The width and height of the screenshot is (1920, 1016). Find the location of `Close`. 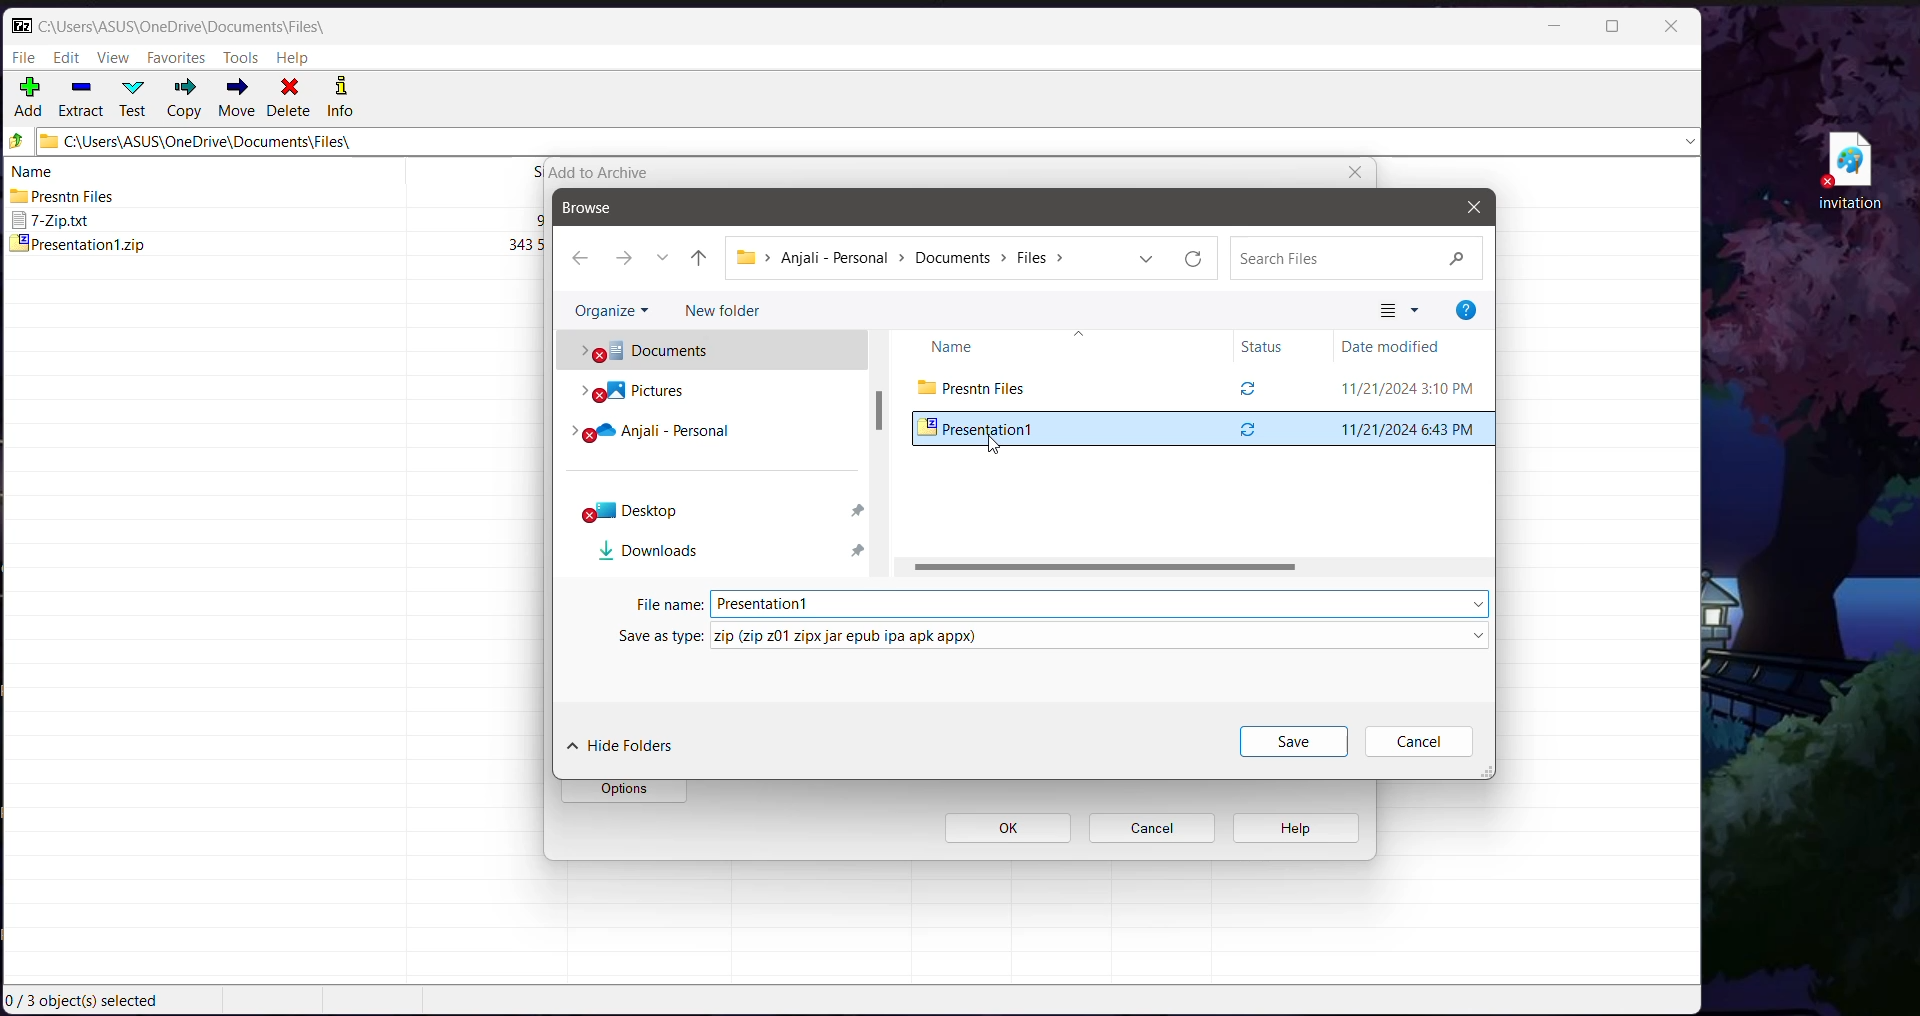

Close is located at coordinates (1474, 207).